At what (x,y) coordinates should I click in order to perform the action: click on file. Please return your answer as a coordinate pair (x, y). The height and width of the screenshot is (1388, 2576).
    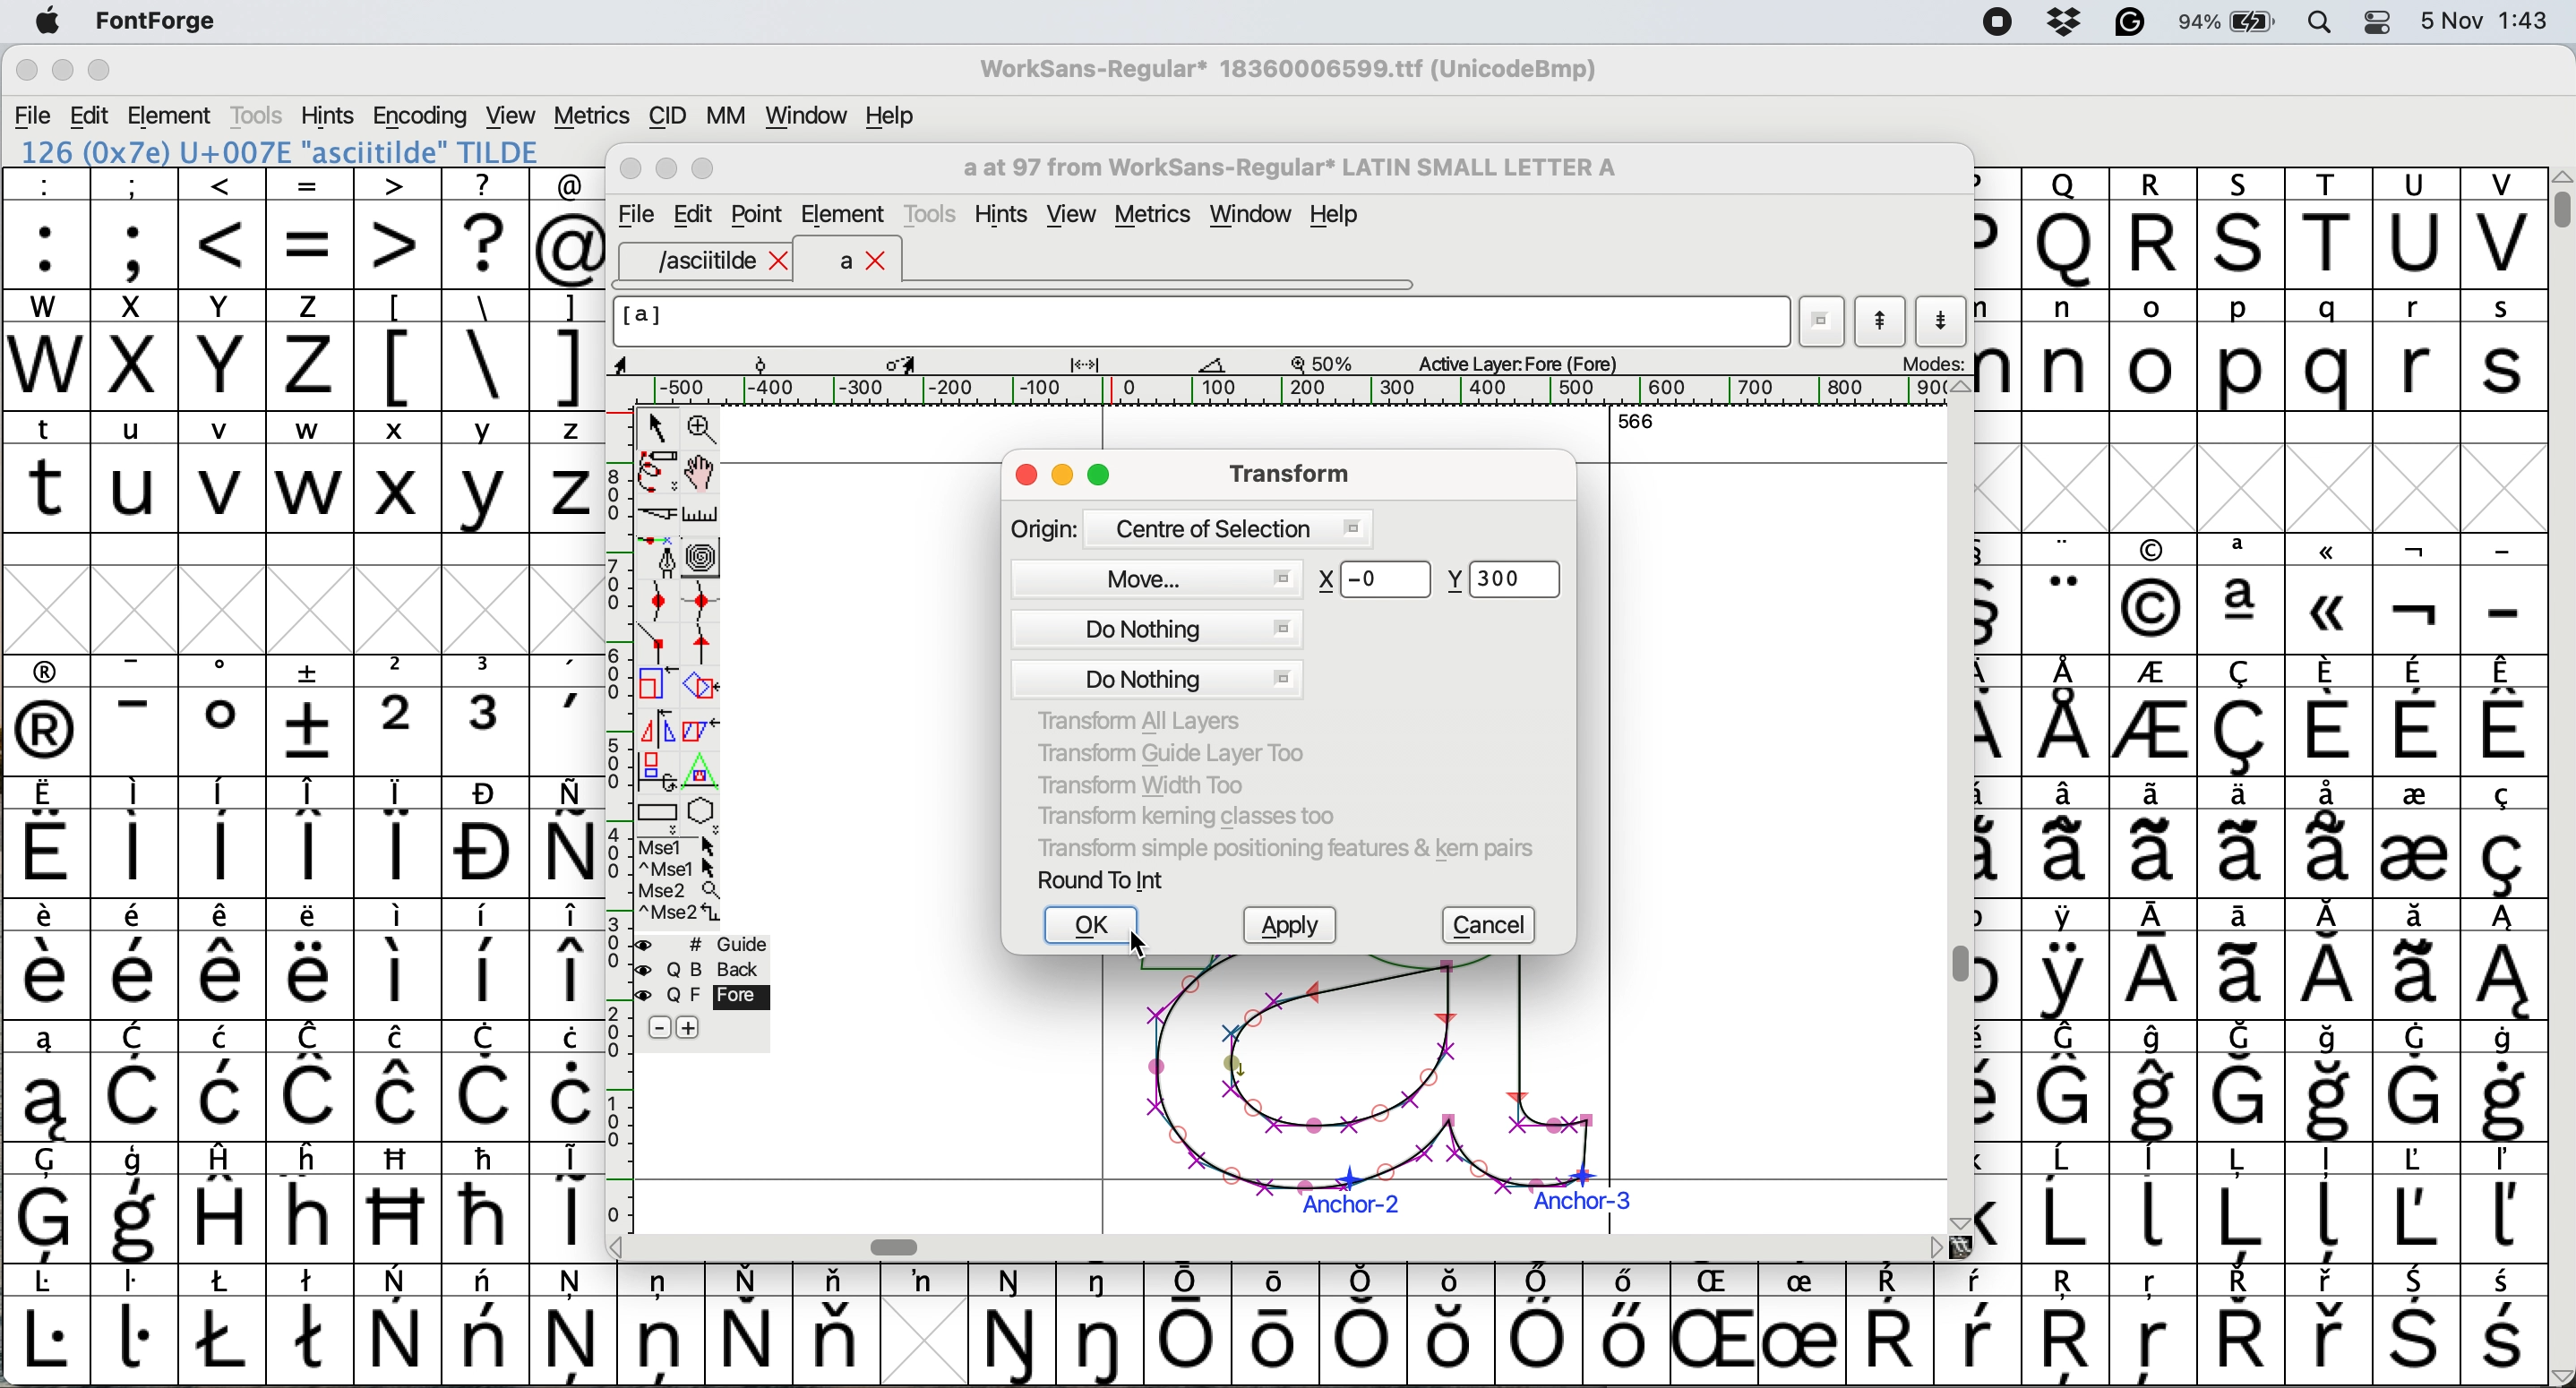
    Looking at the image, I should click on (633, 215).